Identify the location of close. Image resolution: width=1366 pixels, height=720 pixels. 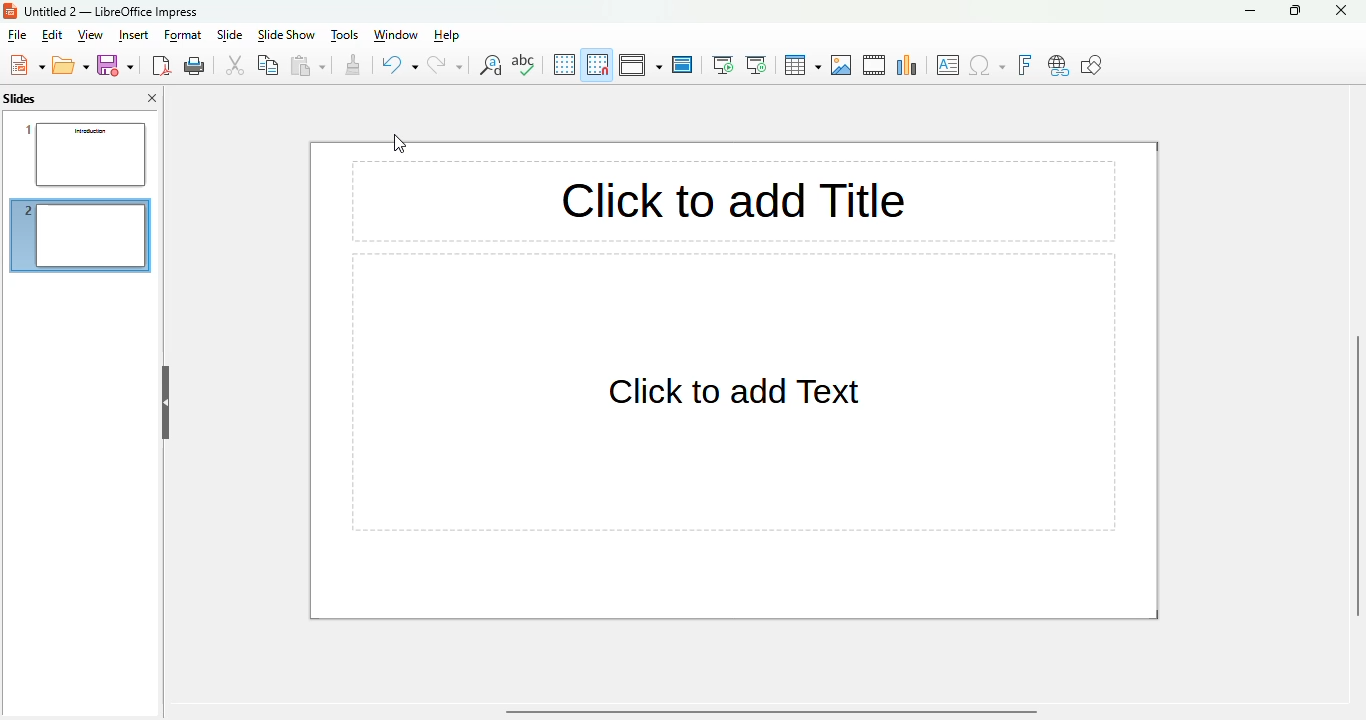
(1340, 10).